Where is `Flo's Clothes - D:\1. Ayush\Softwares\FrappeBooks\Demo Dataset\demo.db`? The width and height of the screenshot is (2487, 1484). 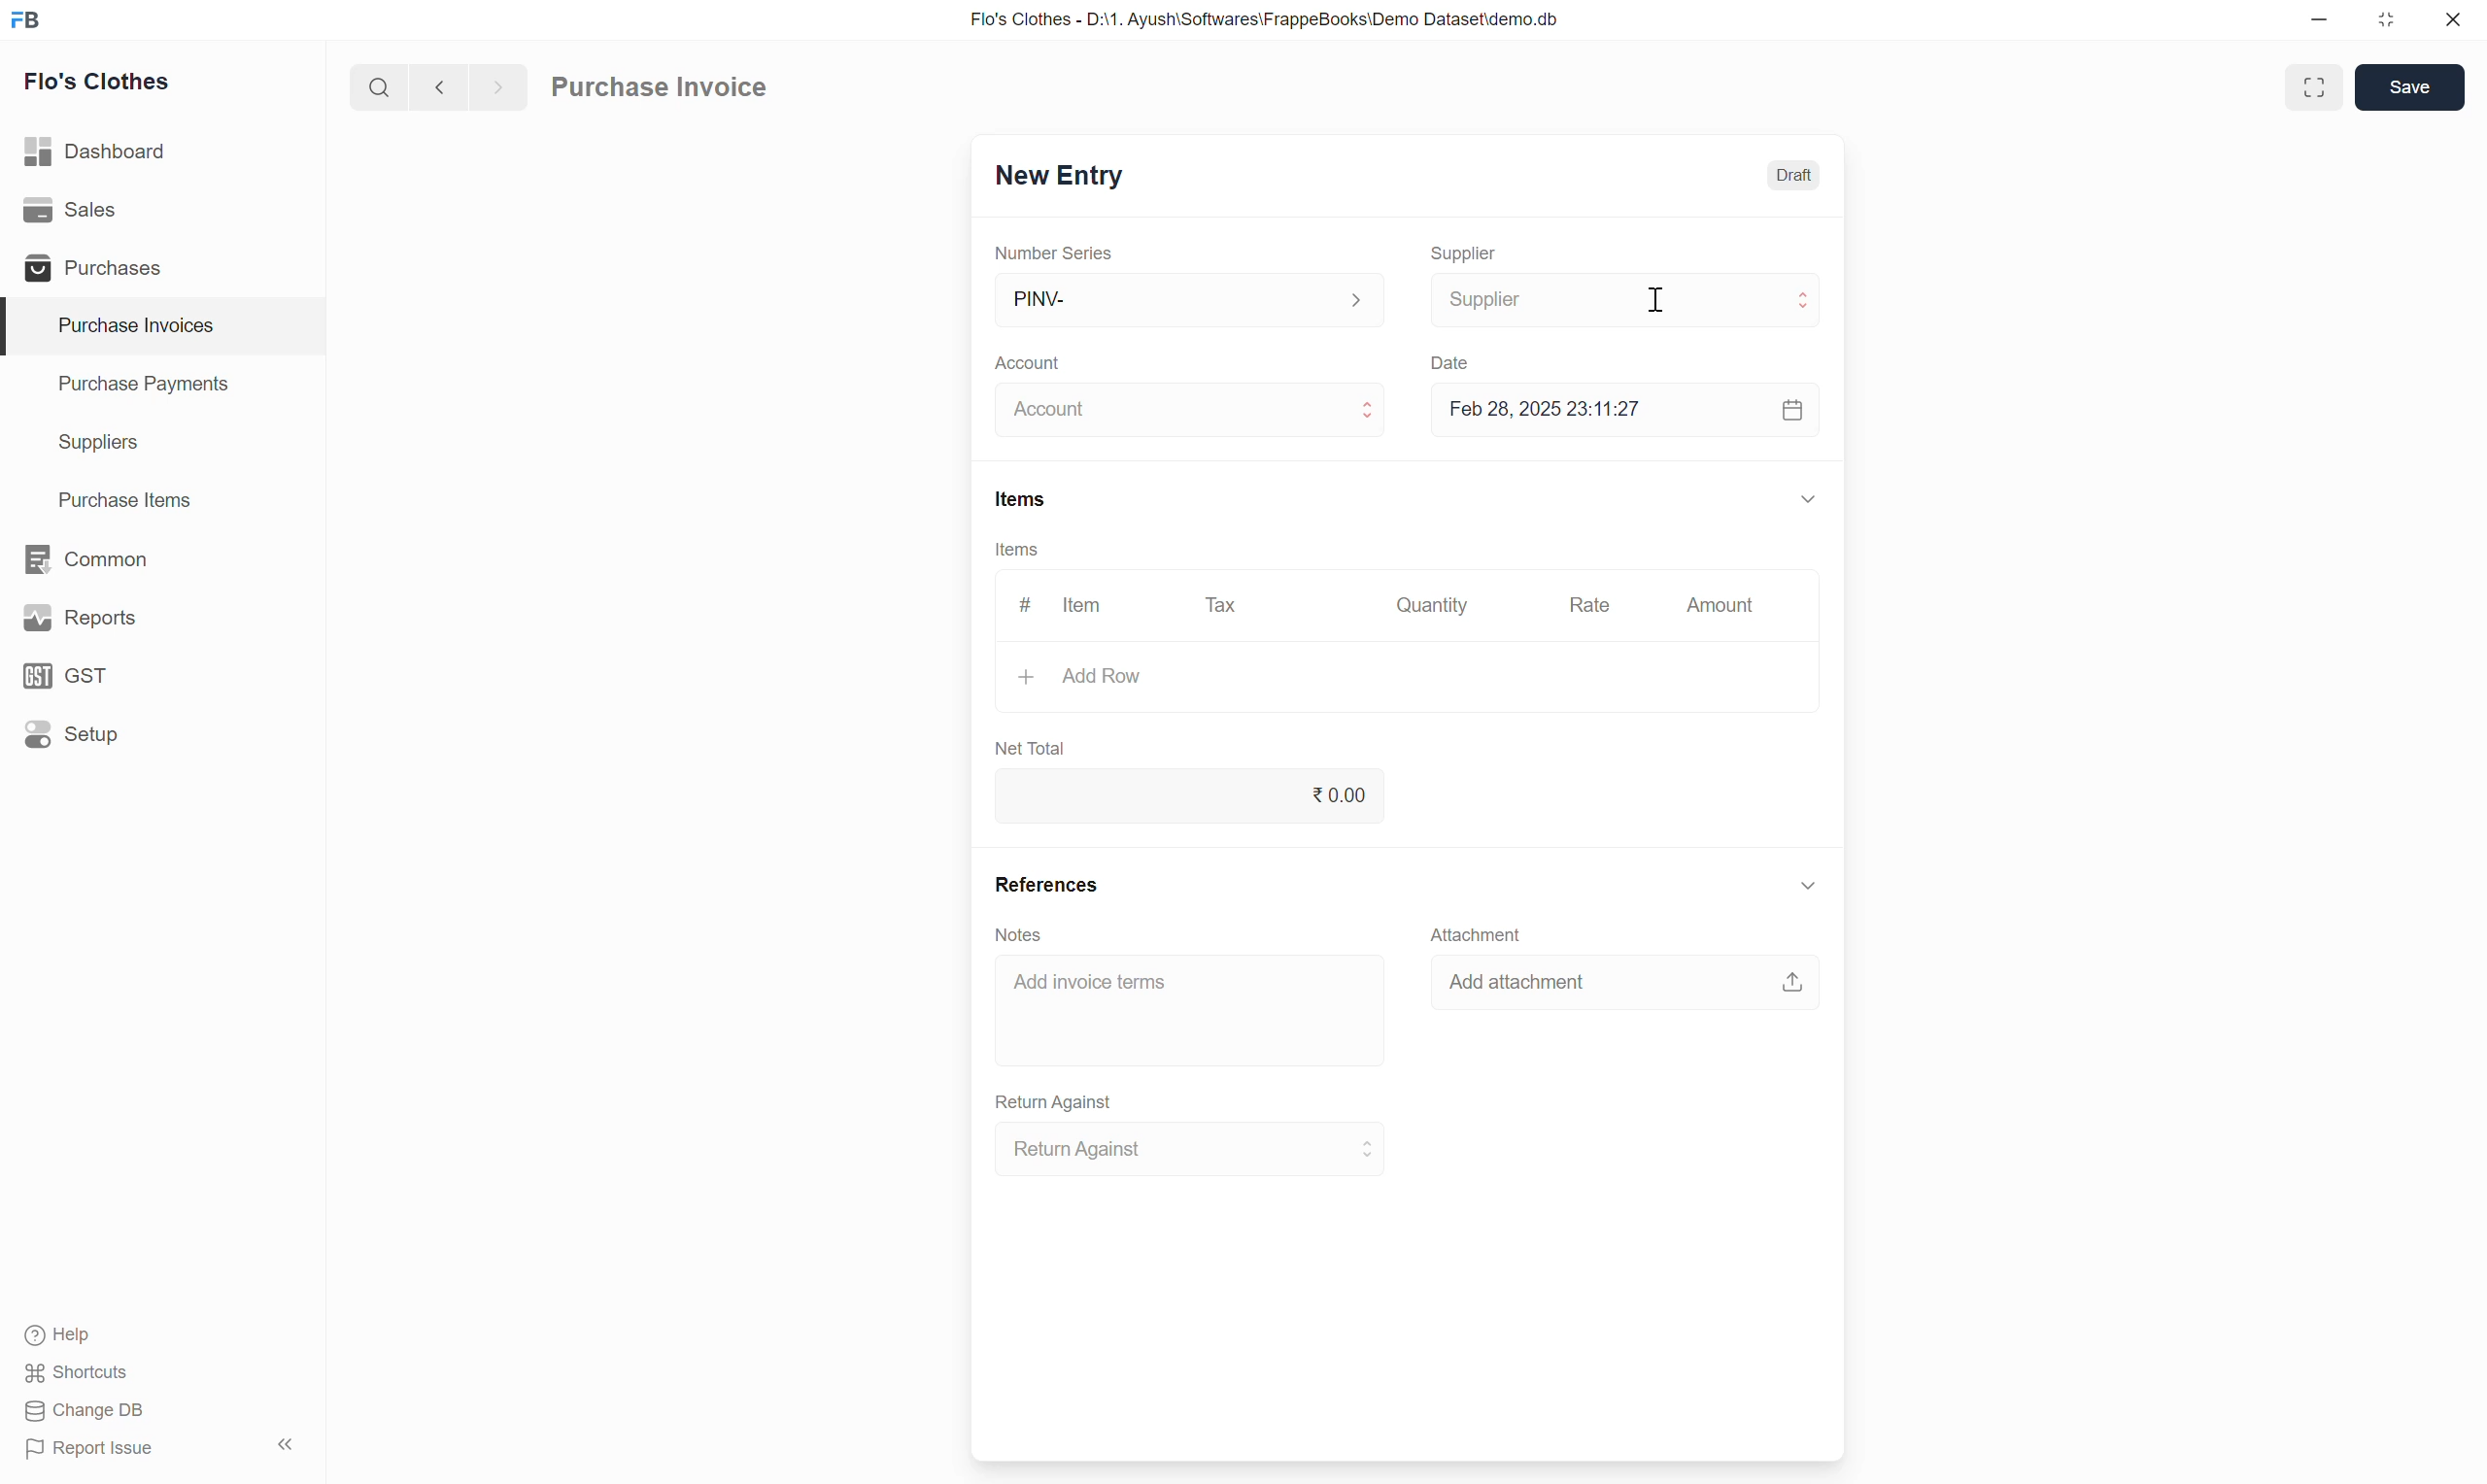 Flo's Clothes - D:\1. Ayush\Softwares\FrappeBooks\Demo Dataset\demo.db is located at coordinates (1266, 20).